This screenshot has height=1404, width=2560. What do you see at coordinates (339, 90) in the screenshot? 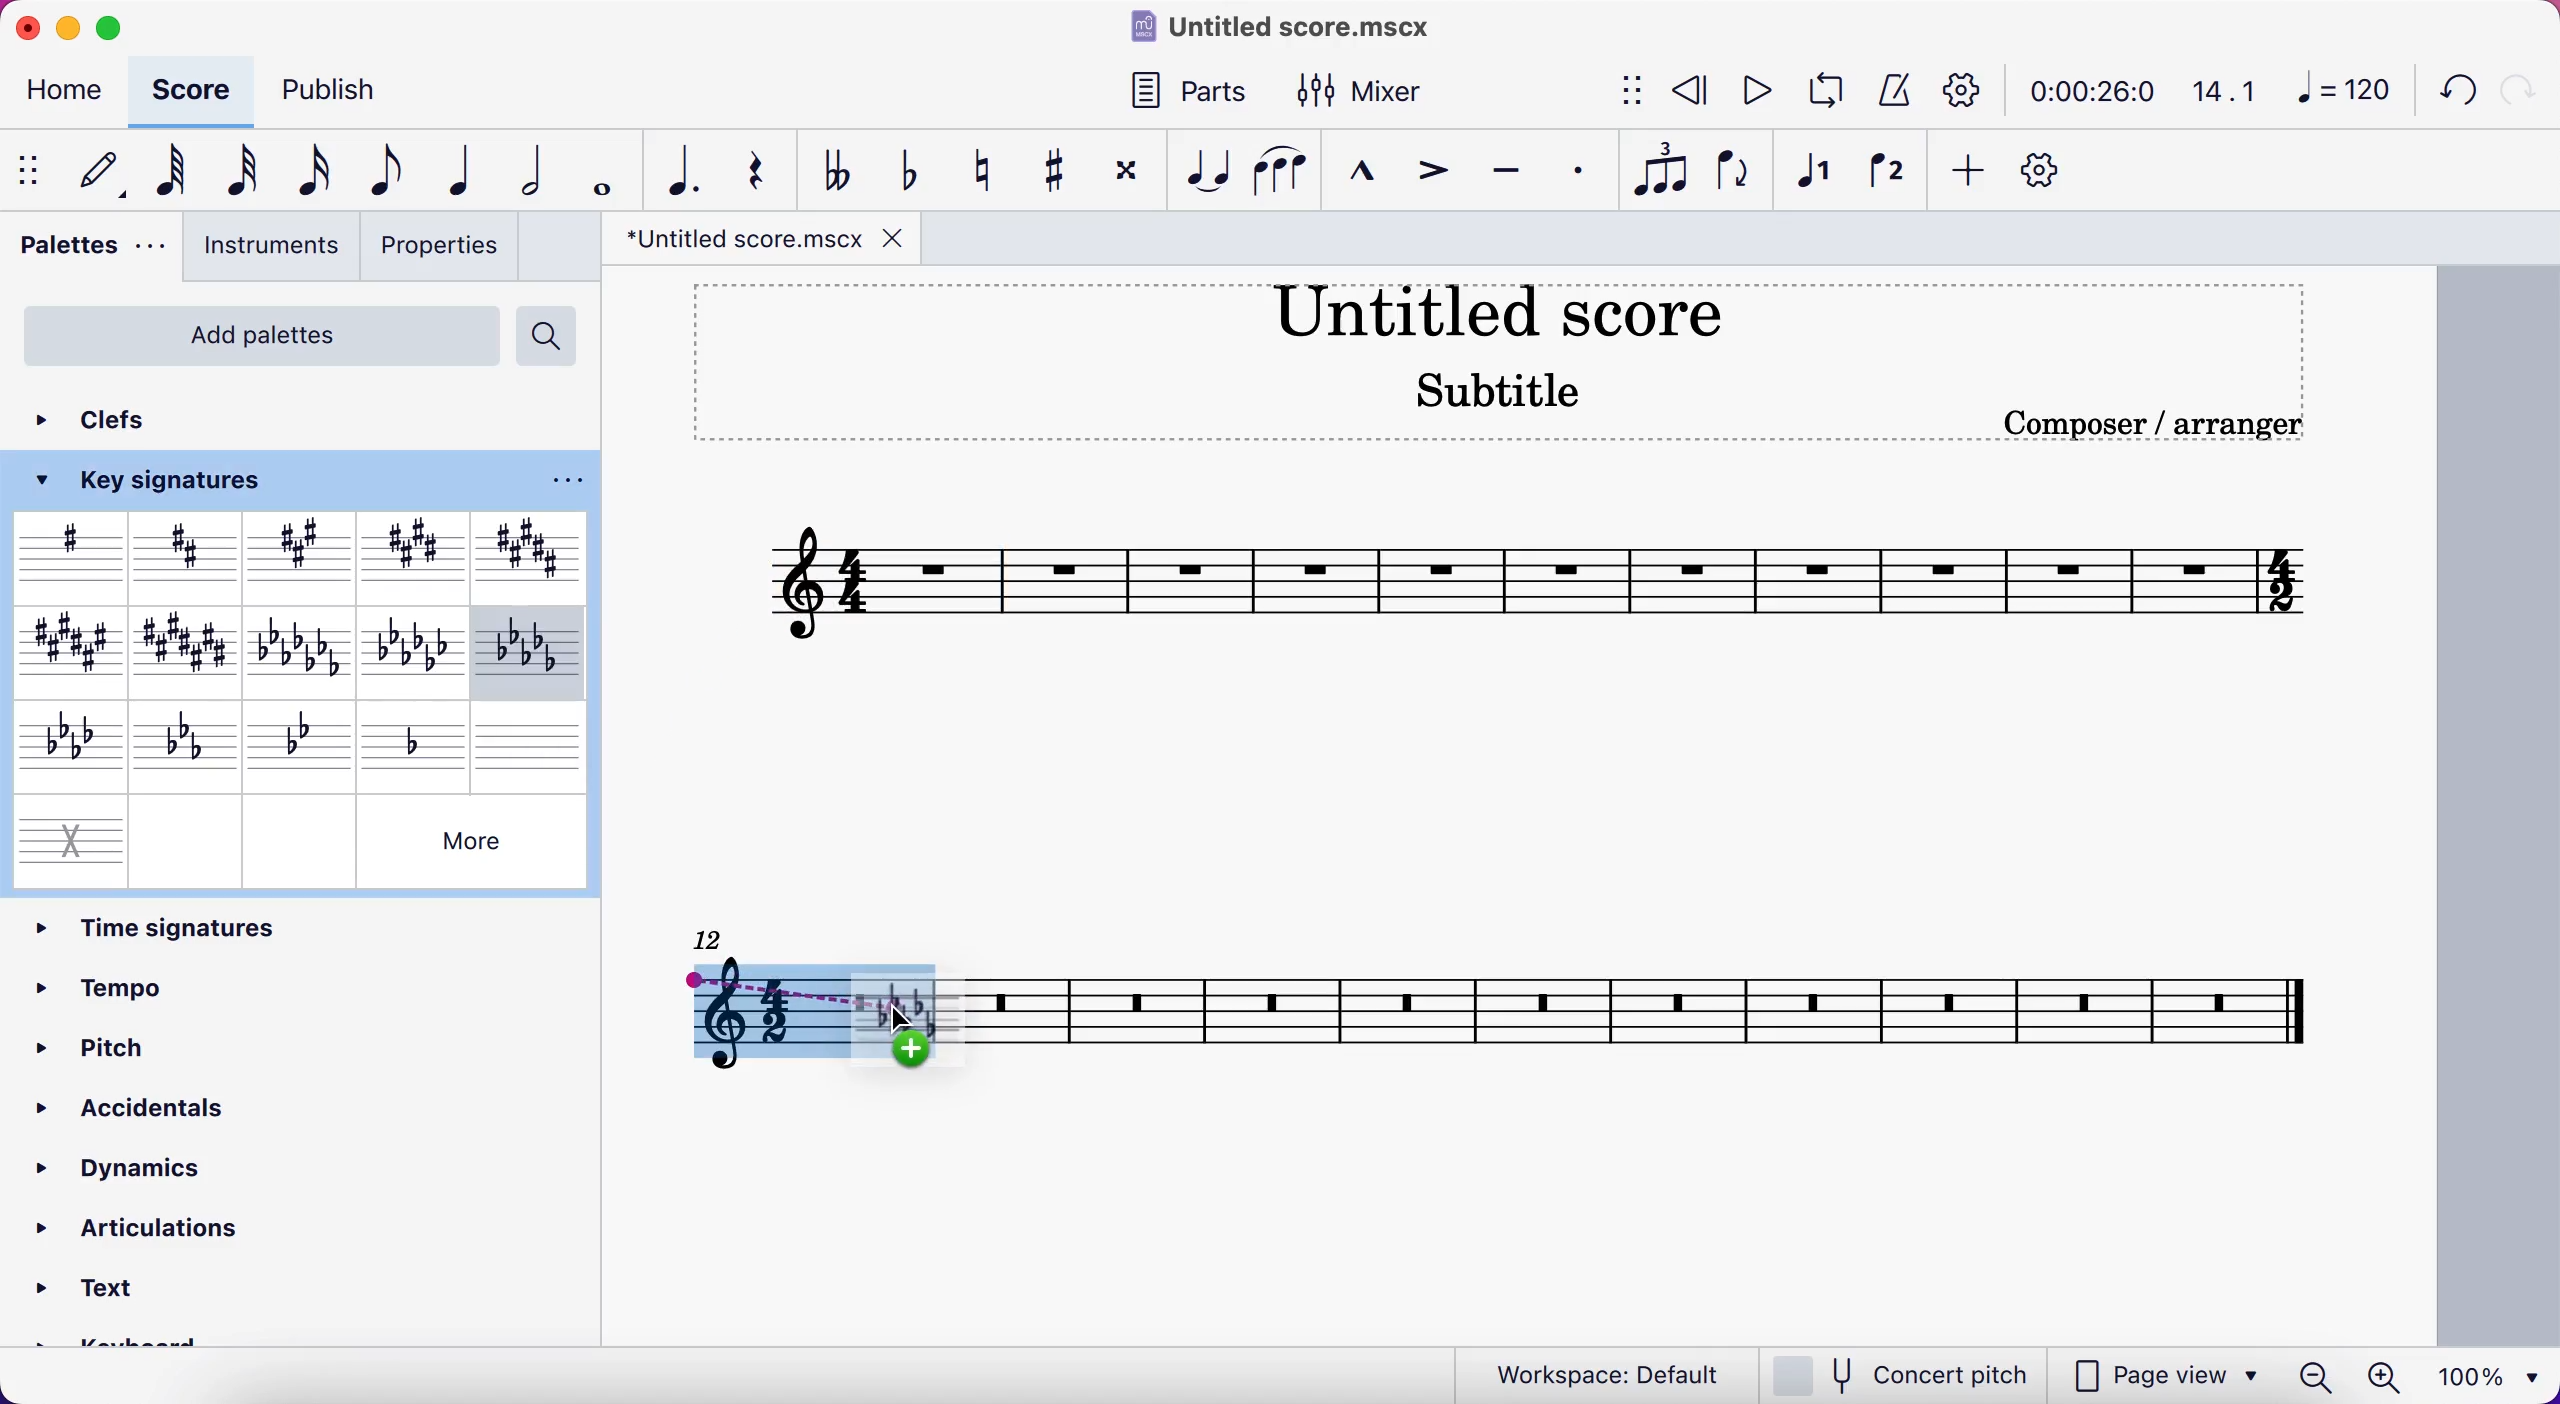
I see `publish` at bounding box center [339, 90].